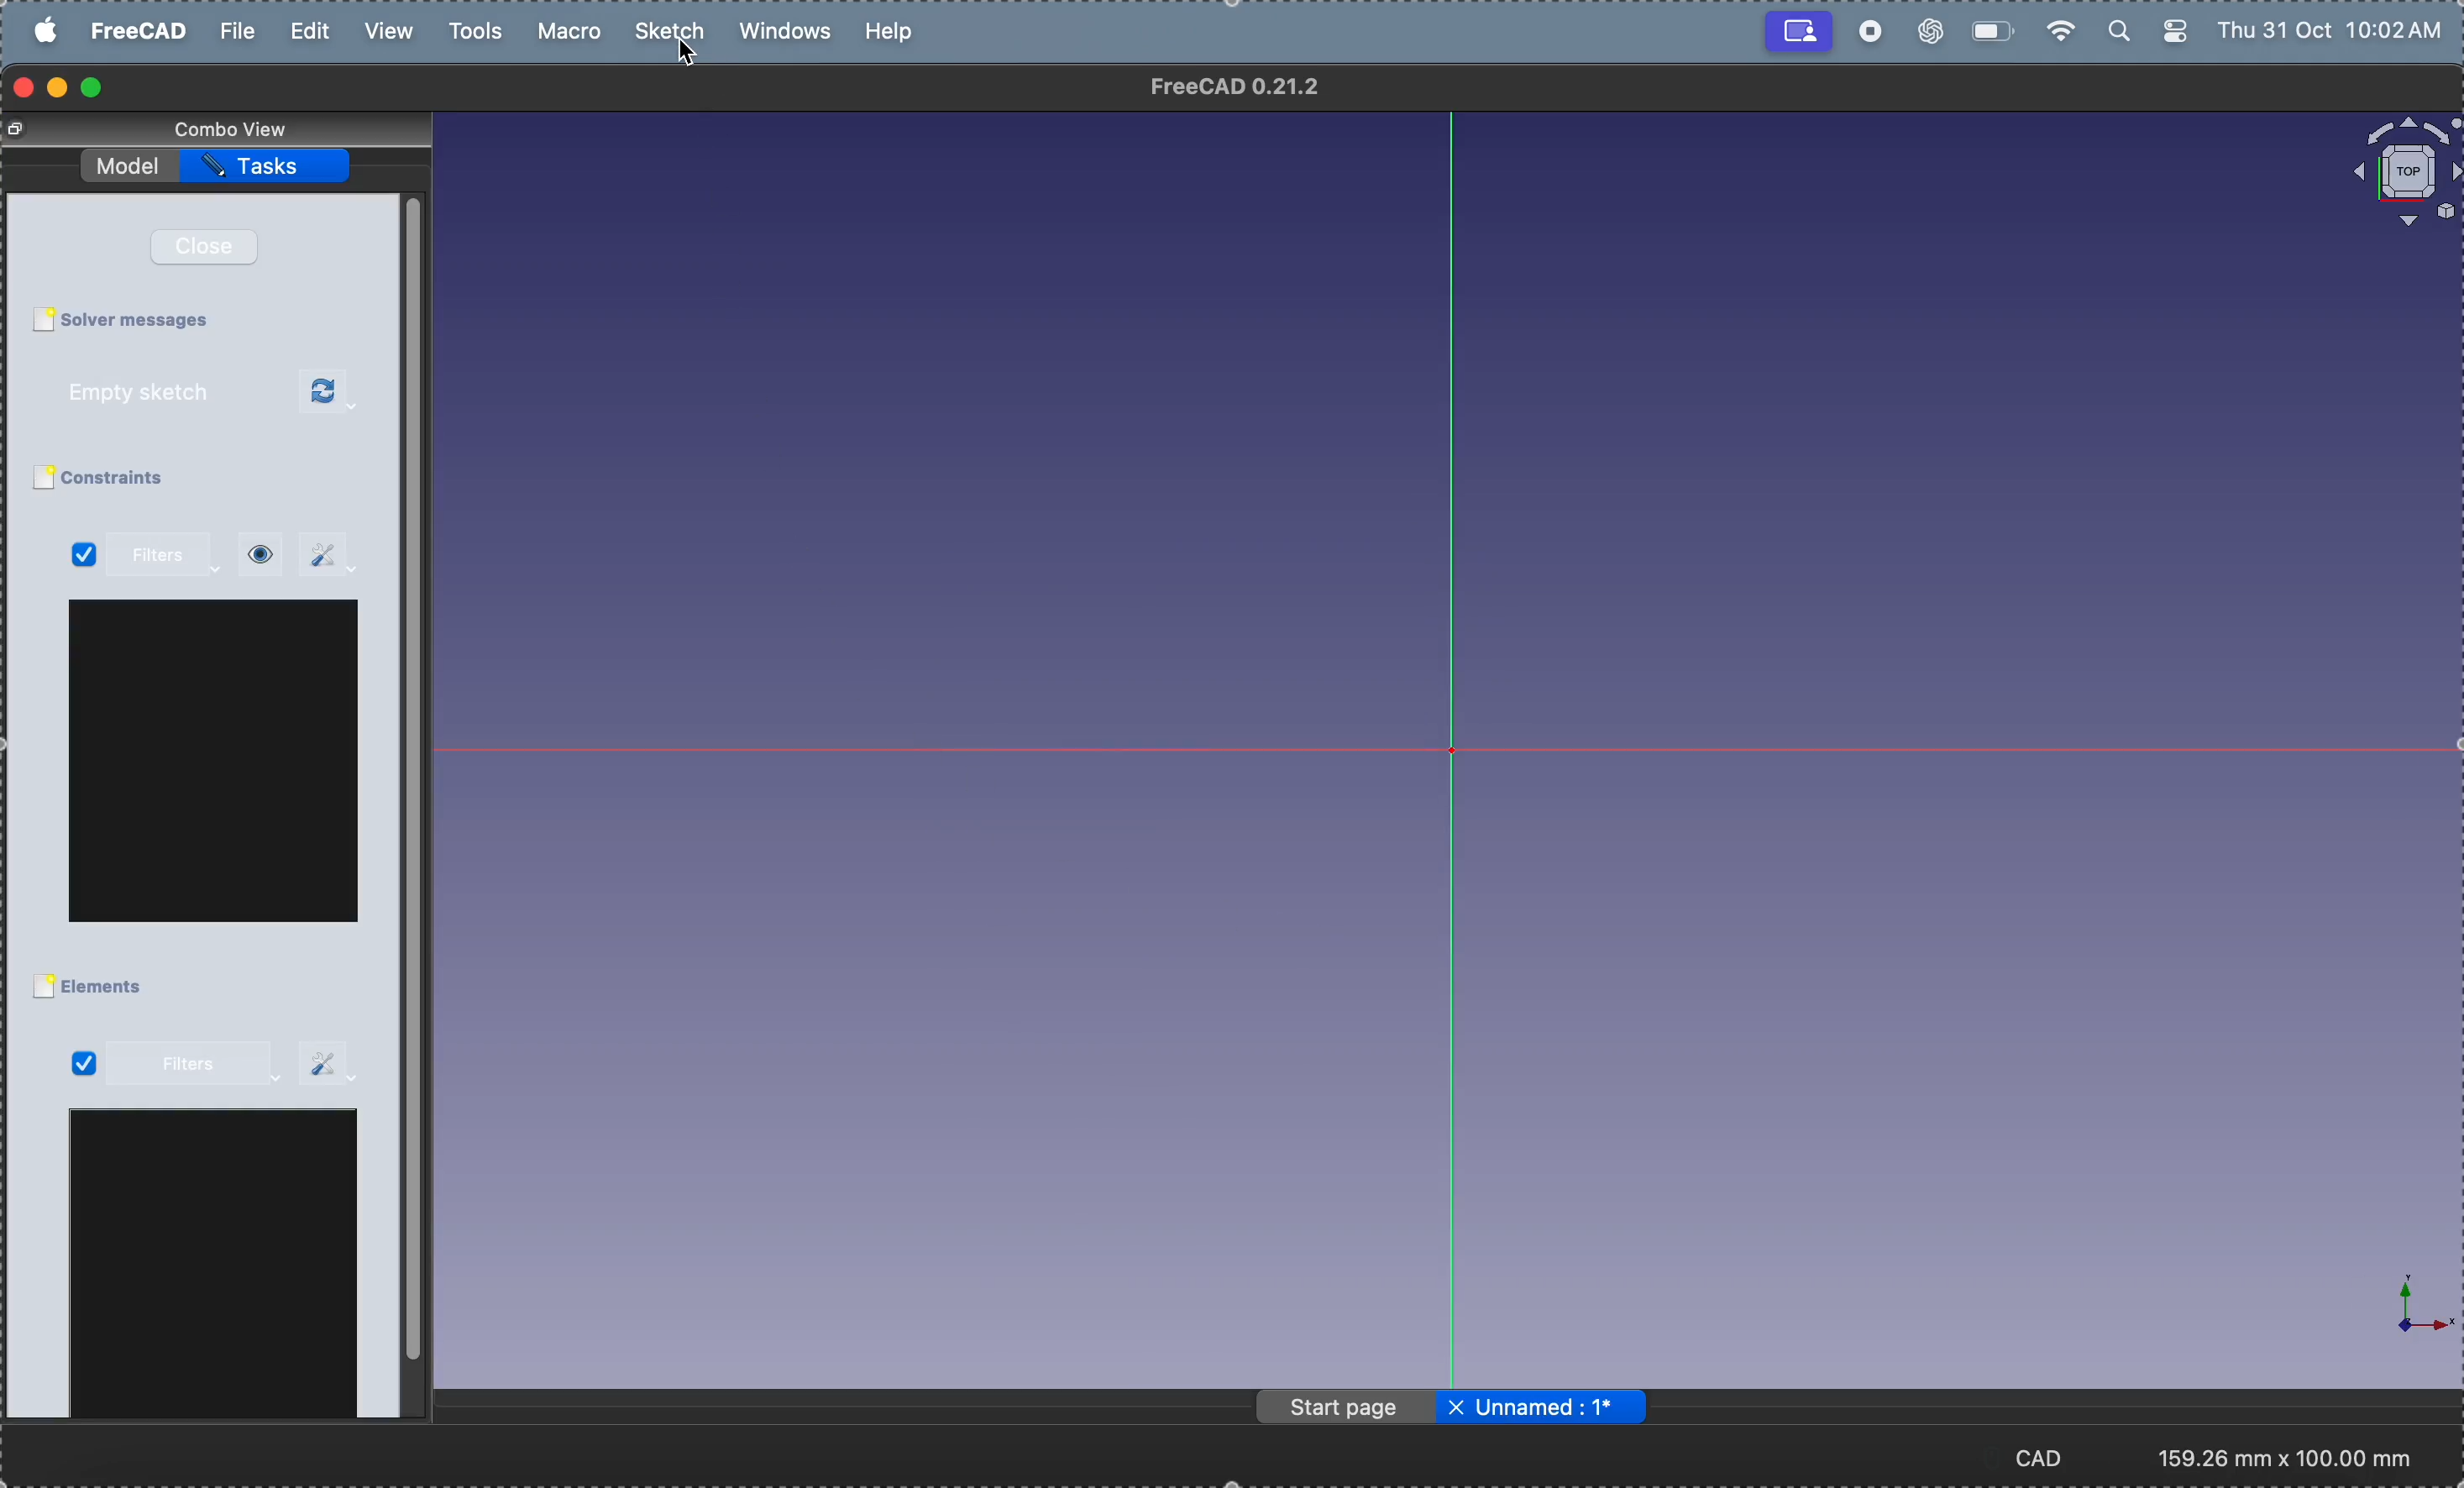  Describe the element at coordinates (1456, 1409) in the screenshot. I see `close file` at that location.